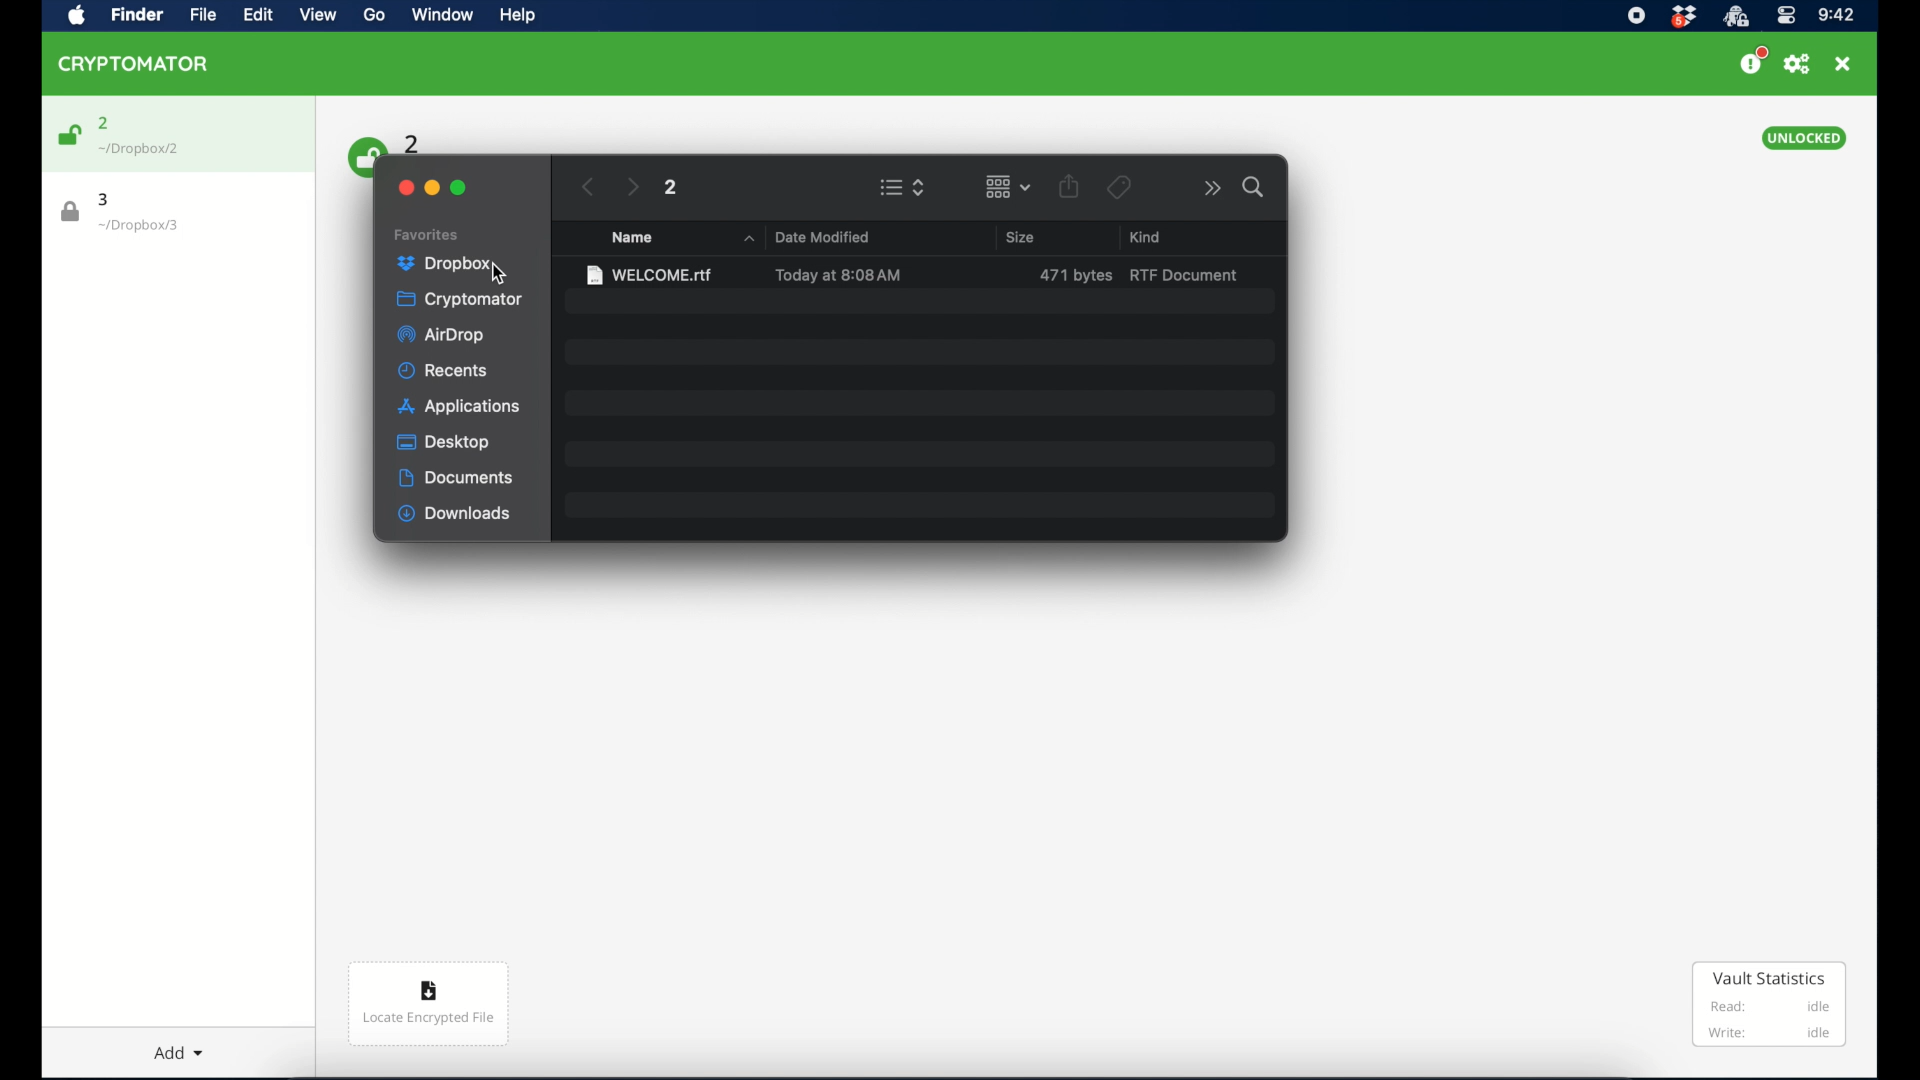 The height and width of the screenshot is (1080, 1920). I want to click on name dropdown, so click(749, 238).